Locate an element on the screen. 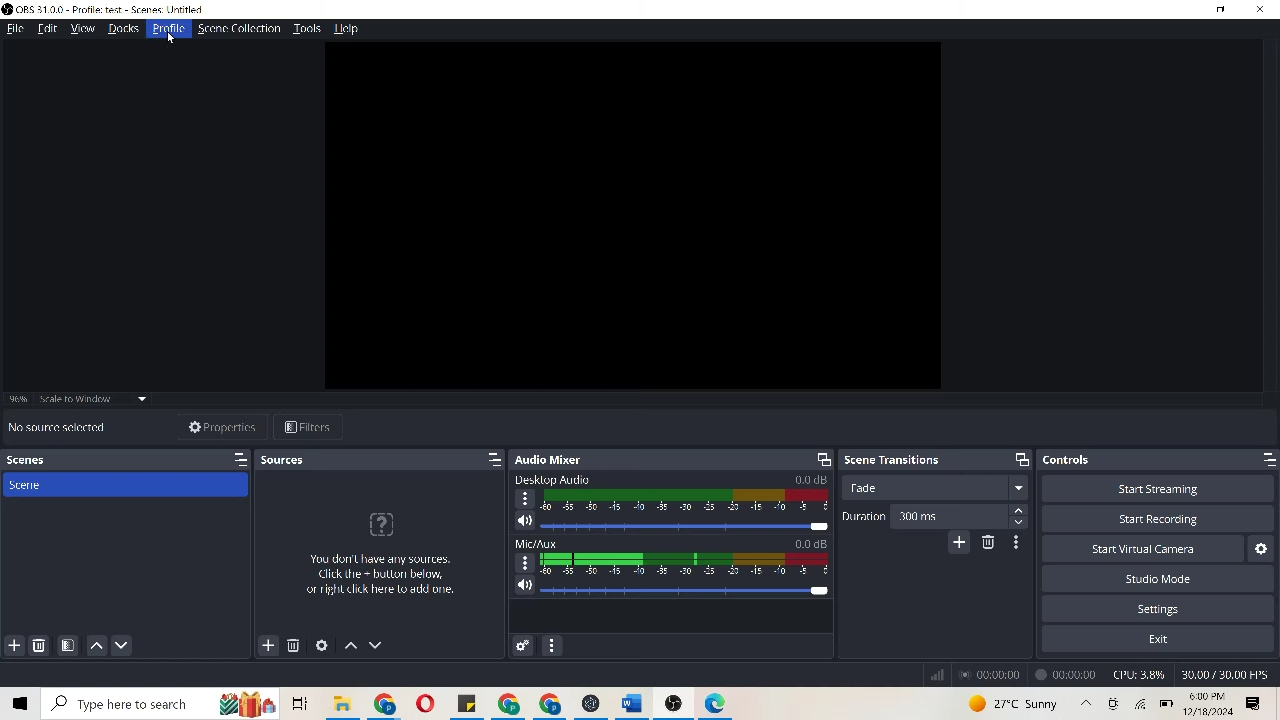 Image resolution: width=1280 pixels, height=720 pixels. scene collection is located at coordinates (244, 31).